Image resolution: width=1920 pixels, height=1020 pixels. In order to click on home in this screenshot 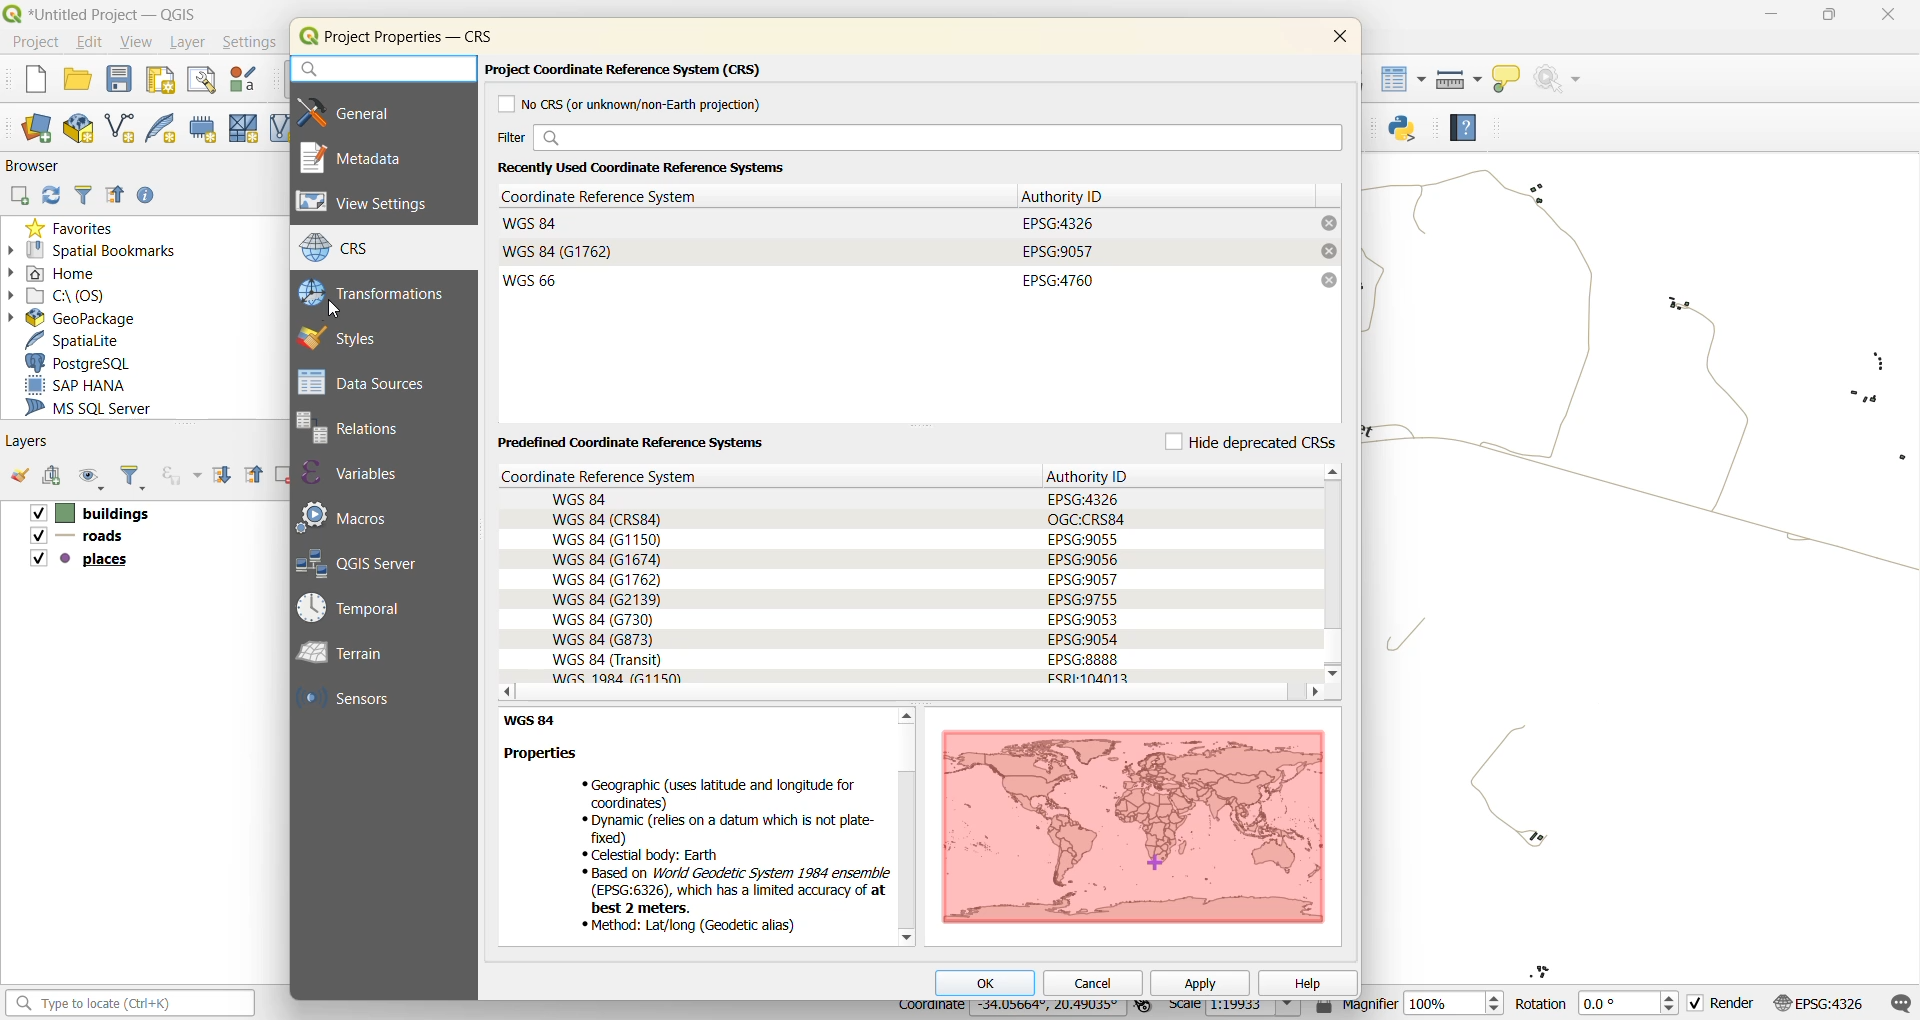, I will do `click(61, 271)`.